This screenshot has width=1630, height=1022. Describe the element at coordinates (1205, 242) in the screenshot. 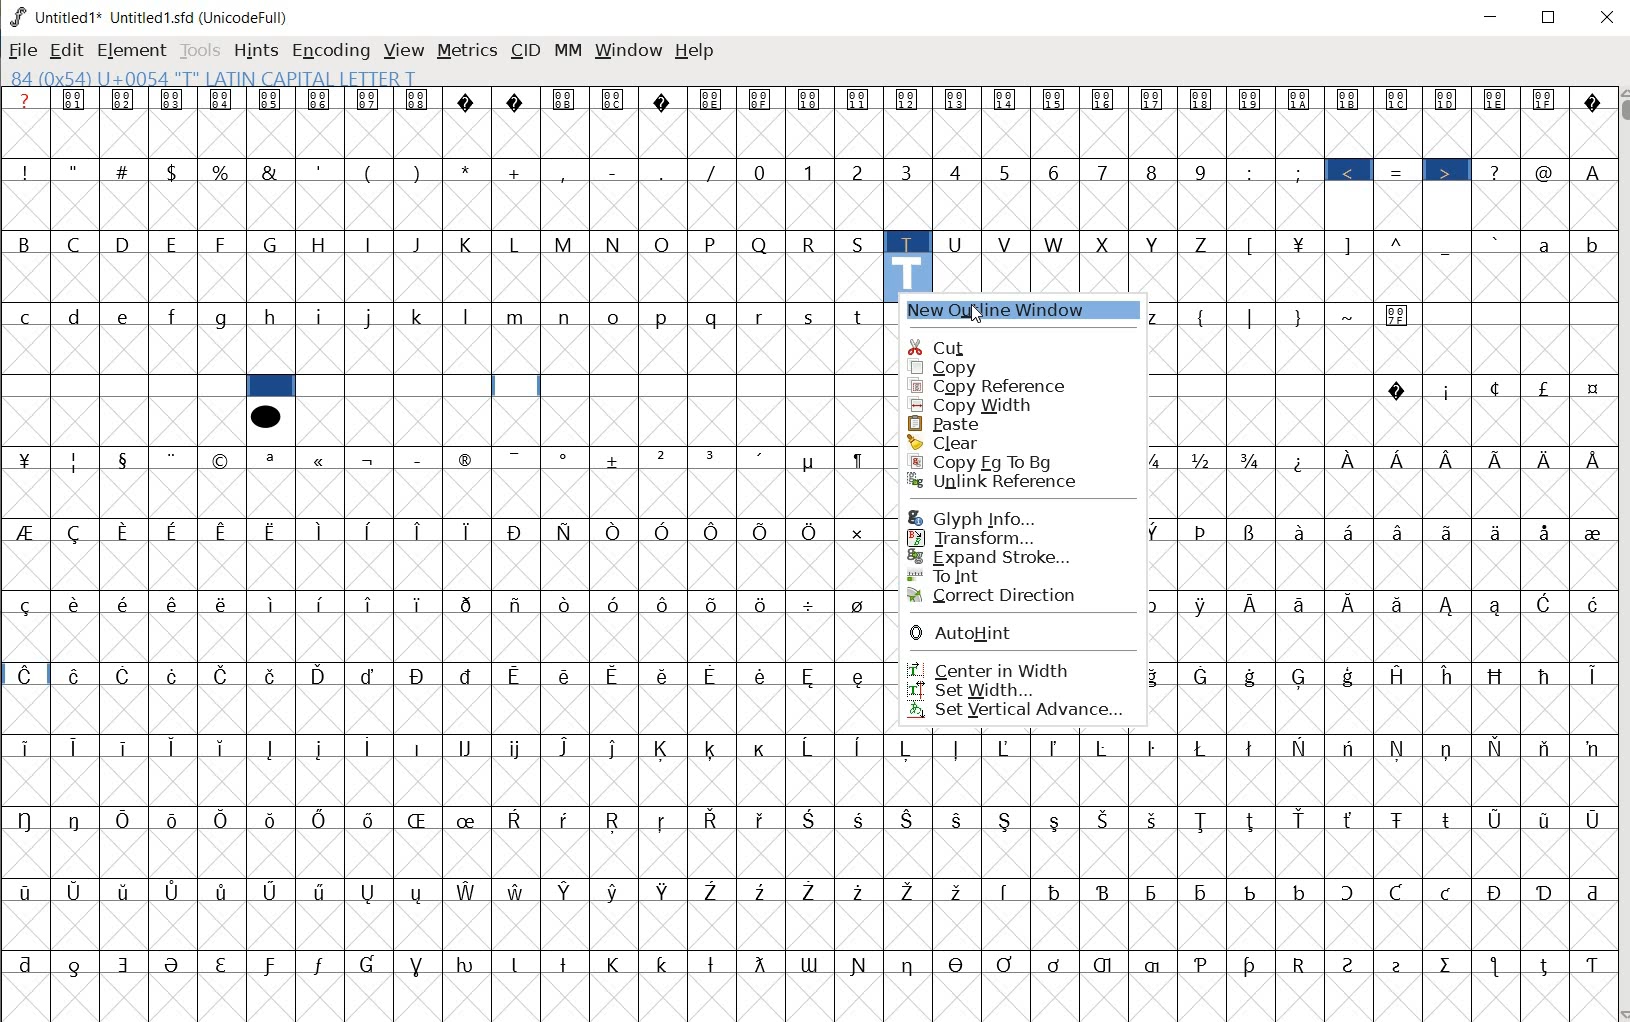

I see `Z` at that location.